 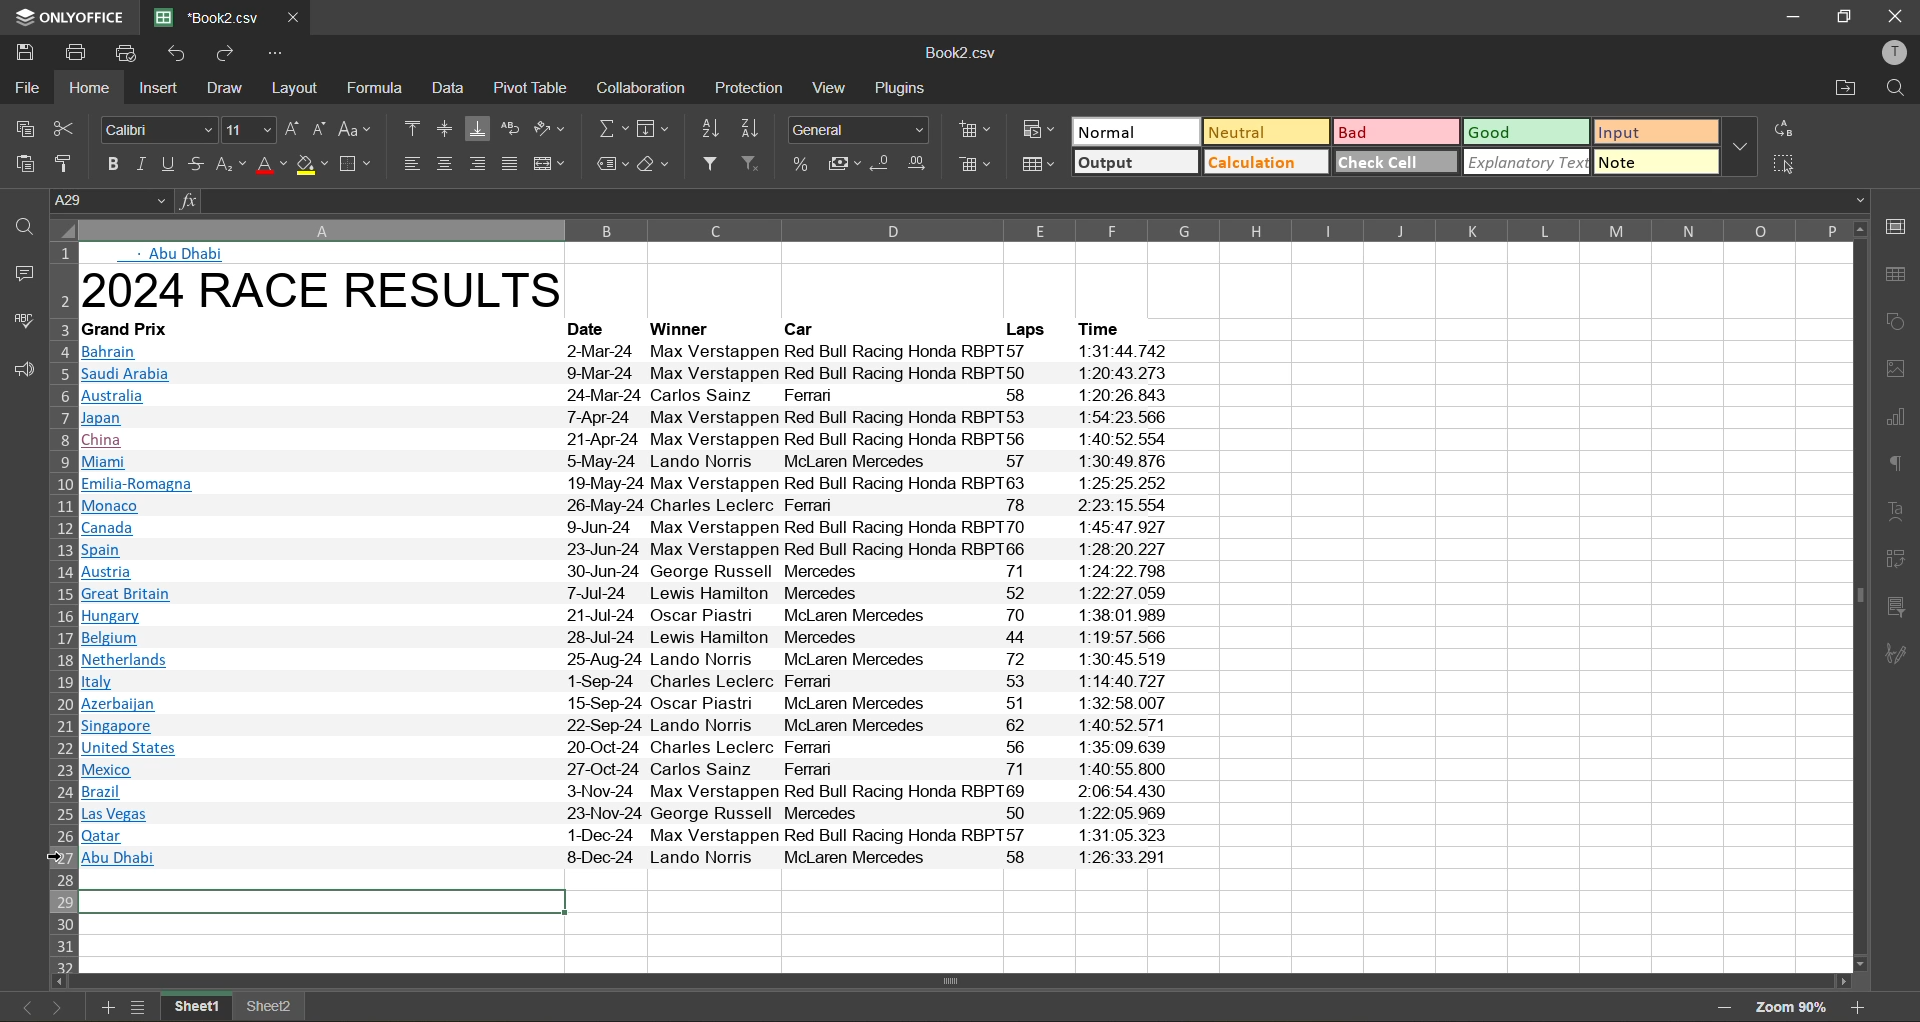 I want to click on summation, so click(x=612, y=128).